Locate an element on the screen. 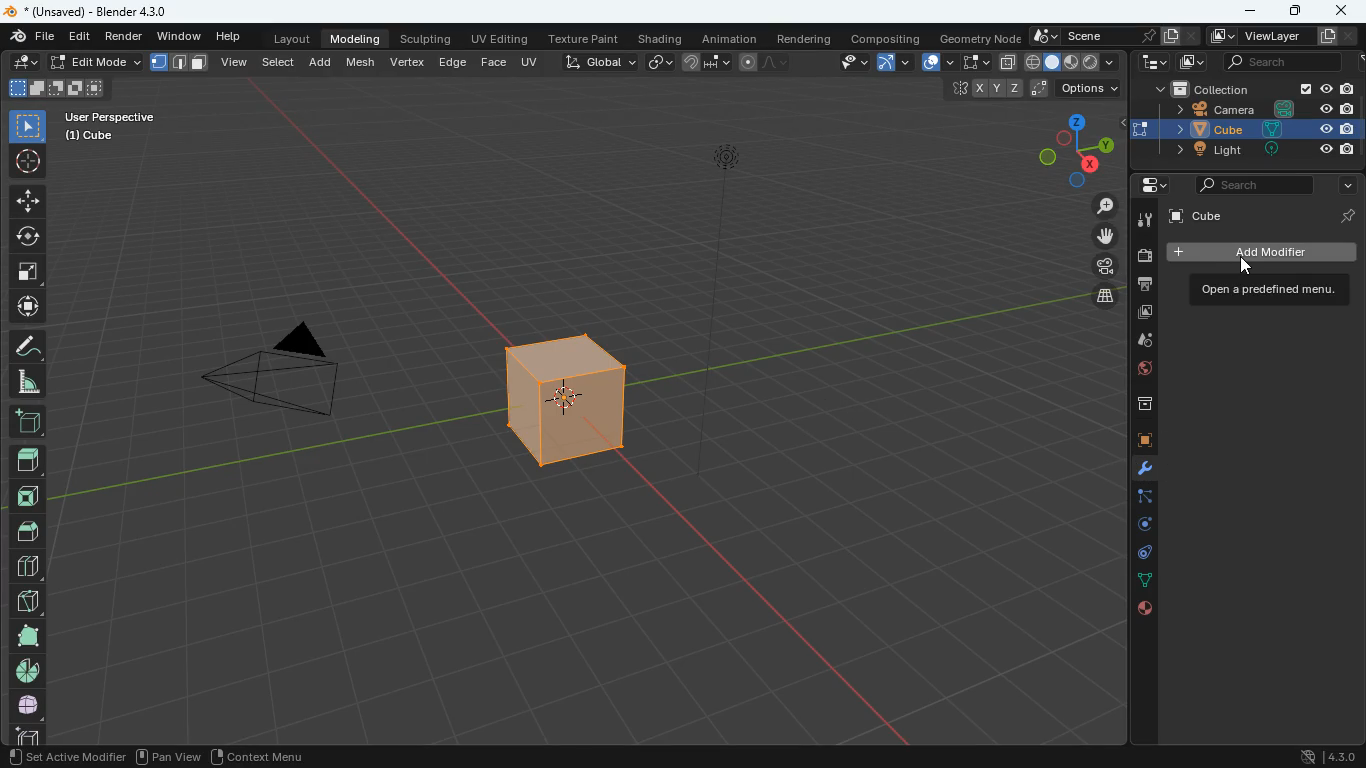  file is located at coordinates (32, 36).